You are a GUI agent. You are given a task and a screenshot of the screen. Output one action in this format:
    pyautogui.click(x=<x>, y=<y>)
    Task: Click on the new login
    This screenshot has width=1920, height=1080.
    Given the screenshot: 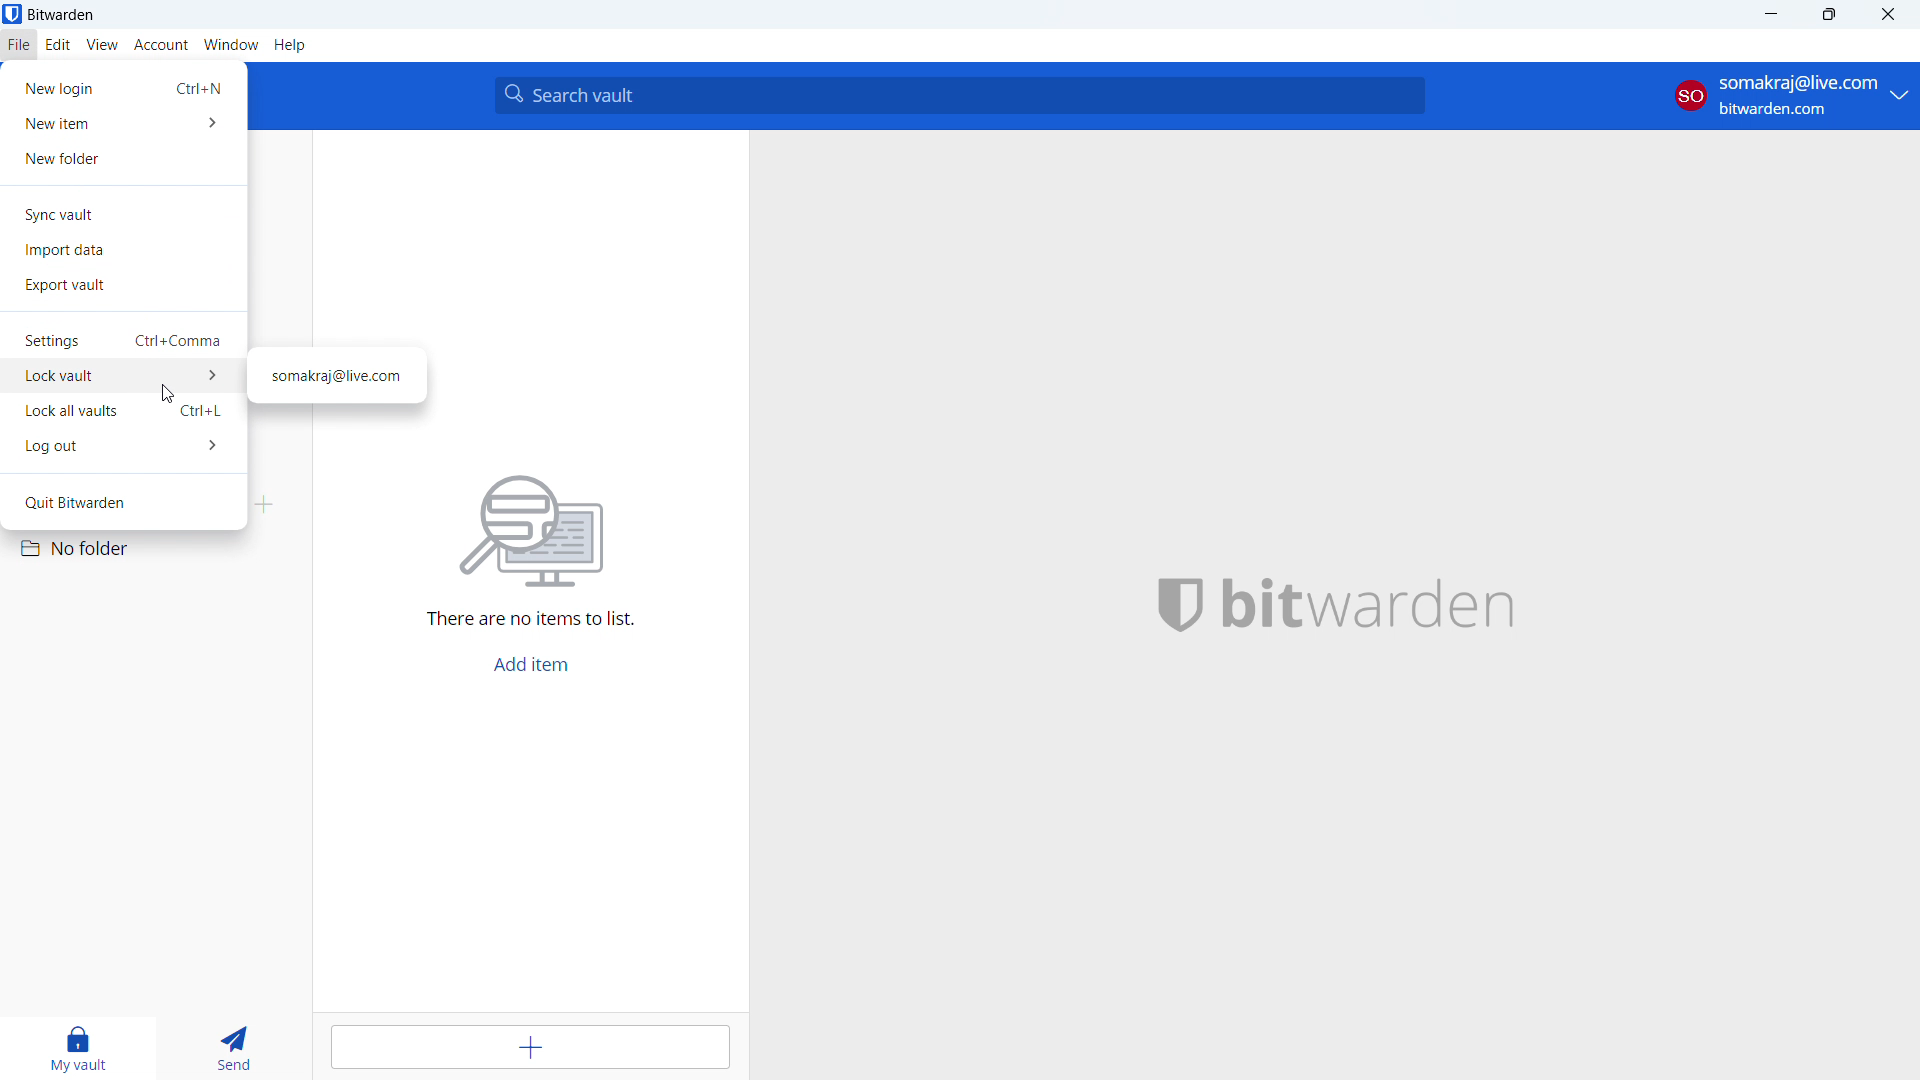 What is the action you would take?
    pyautogui.click(x=122, y=89)
    